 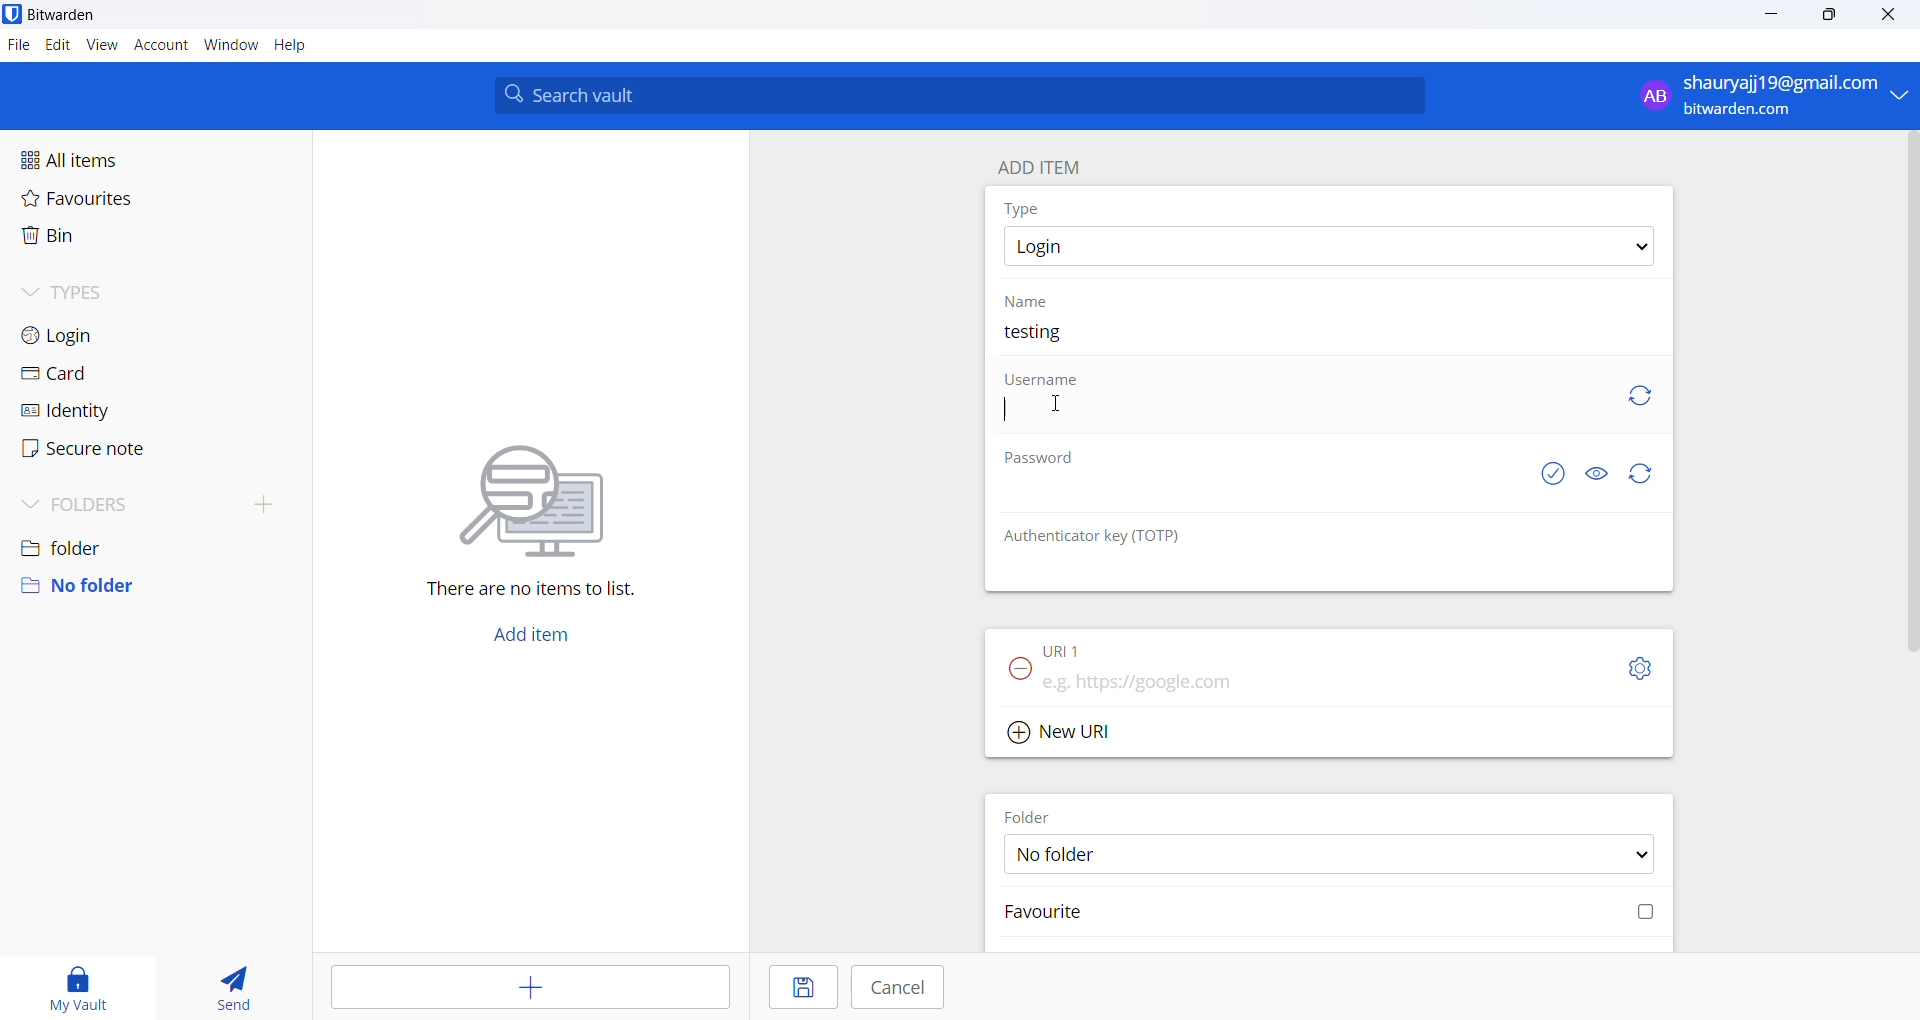 What do you see at coordinates (1257, 497) in the screenshot?
I see `password input` at bounding box center [1257, 497].